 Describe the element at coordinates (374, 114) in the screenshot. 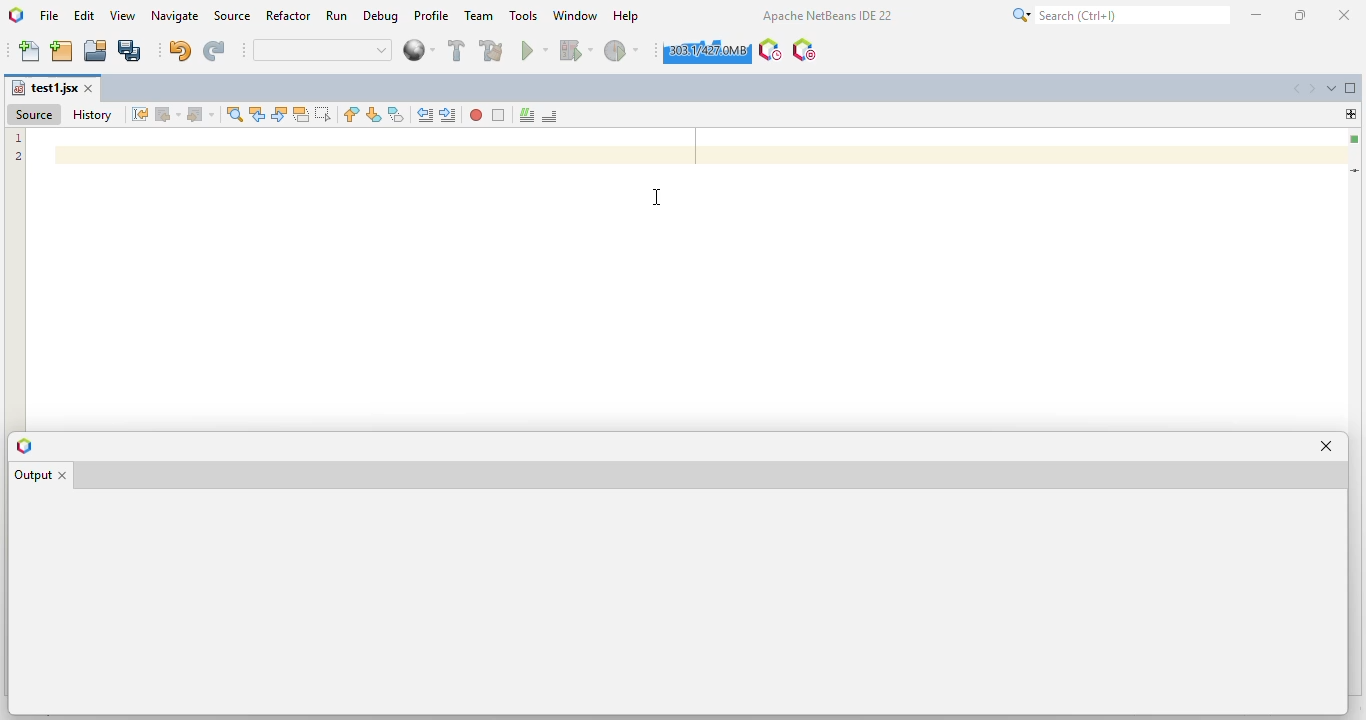

I see `next bookmark` at that location.